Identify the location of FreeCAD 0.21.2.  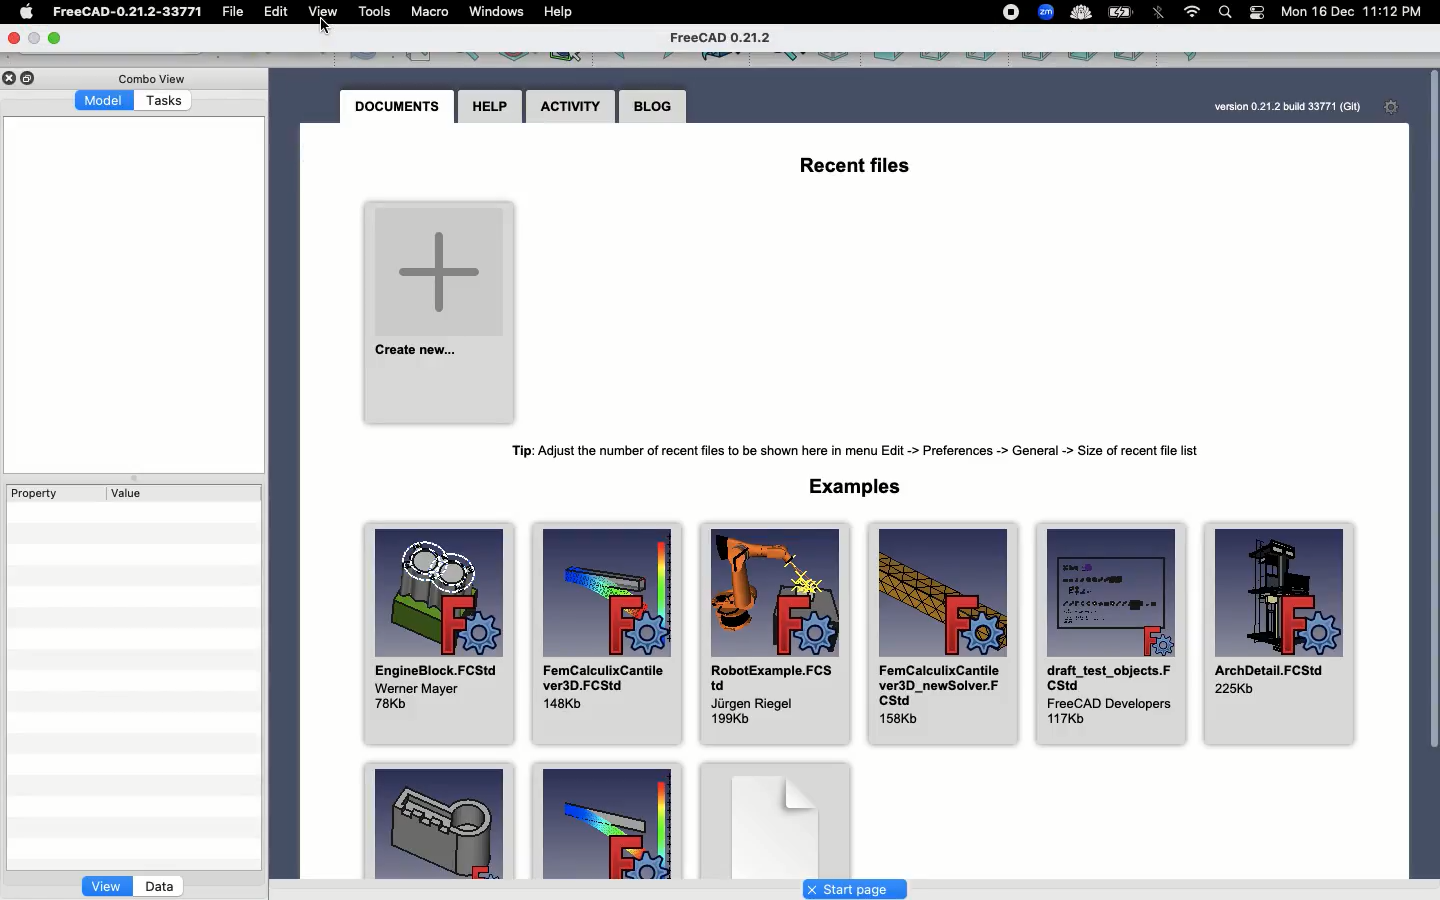
(722, 39).